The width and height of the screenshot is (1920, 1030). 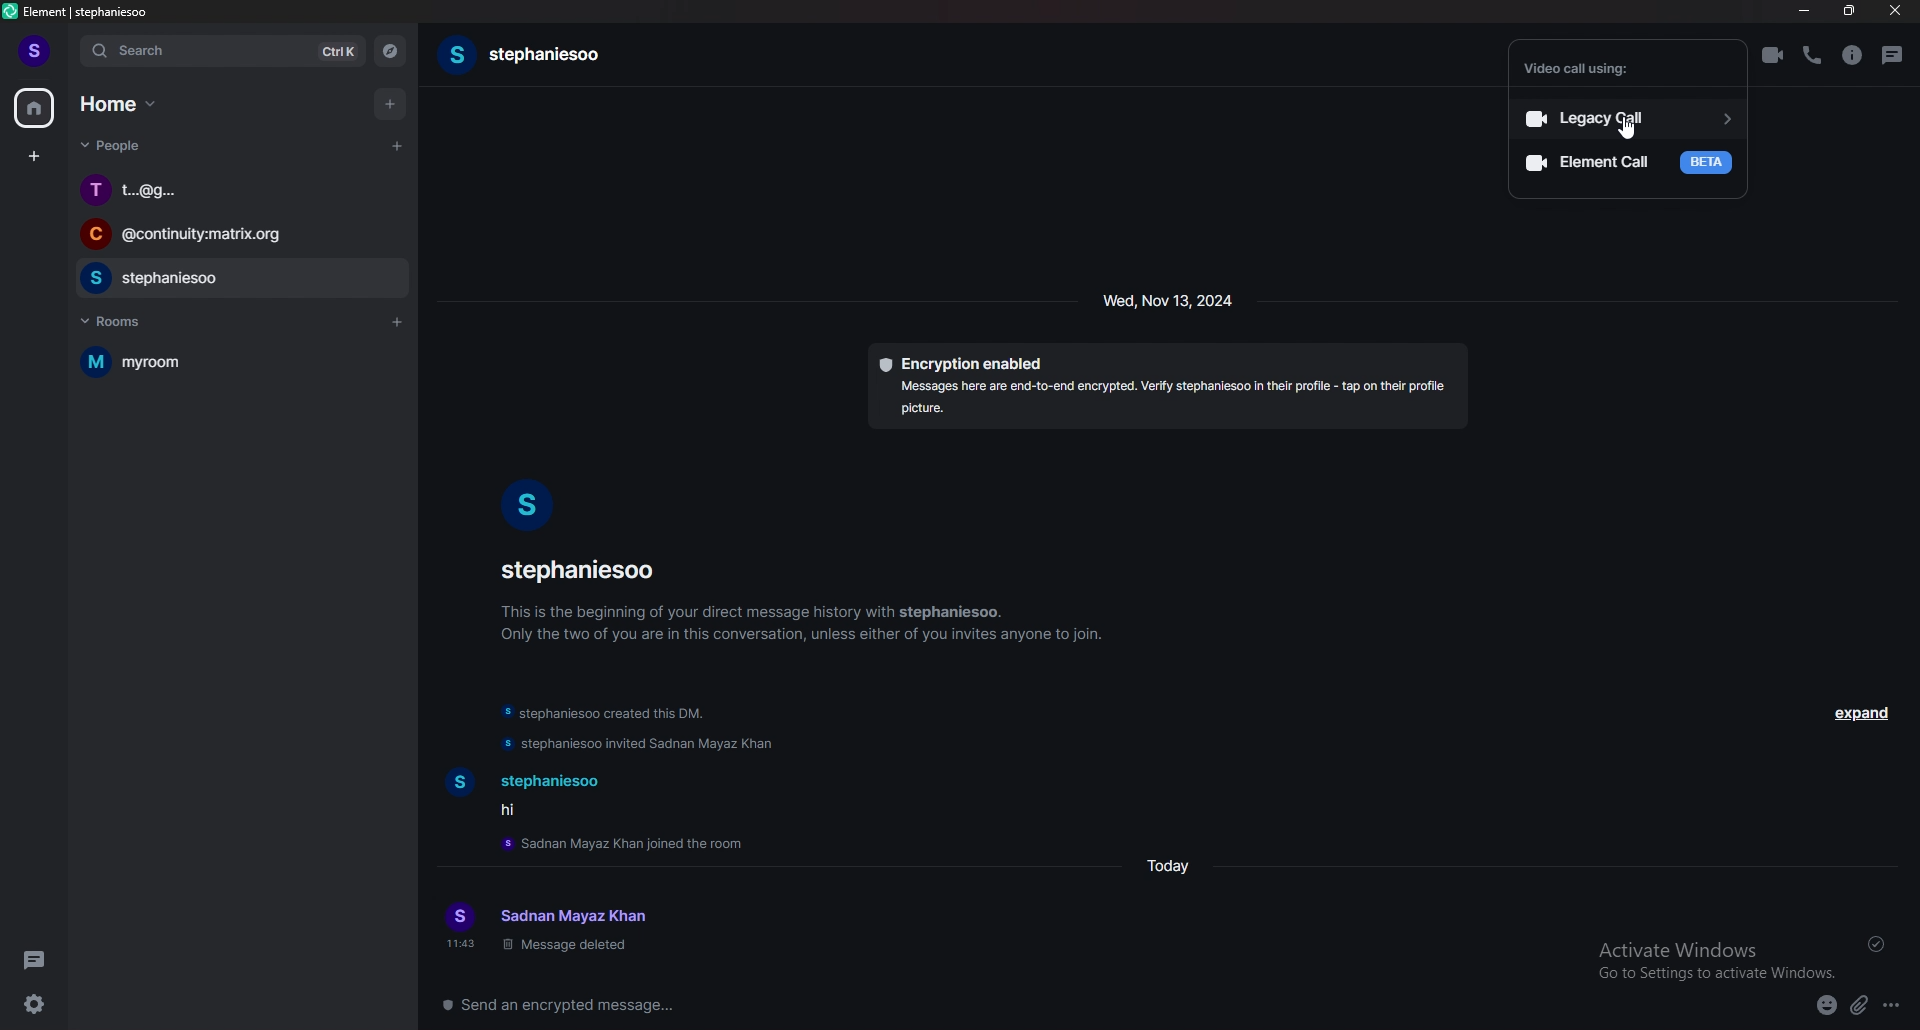 I want to click on video call using, so click(x=1596, y=68).